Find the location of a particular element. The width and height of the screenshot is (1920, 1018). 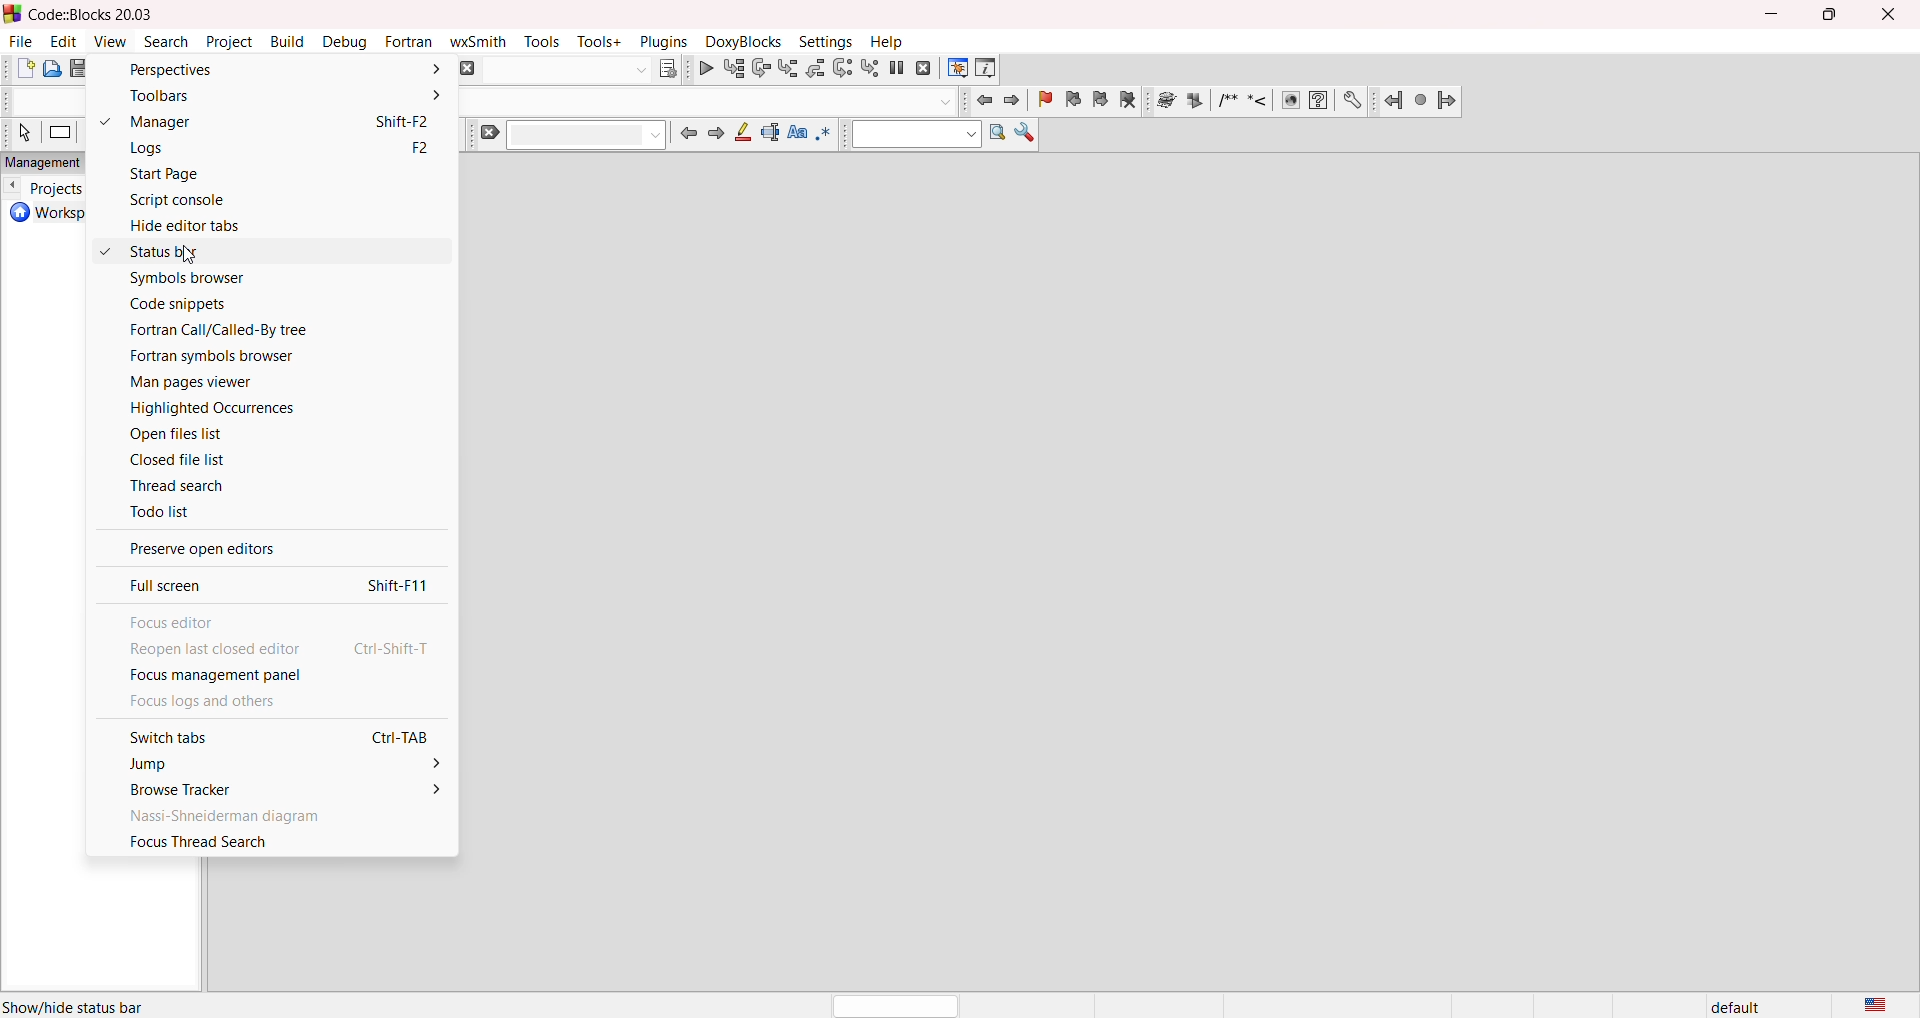

thread search is located at coordinates (267, 483).